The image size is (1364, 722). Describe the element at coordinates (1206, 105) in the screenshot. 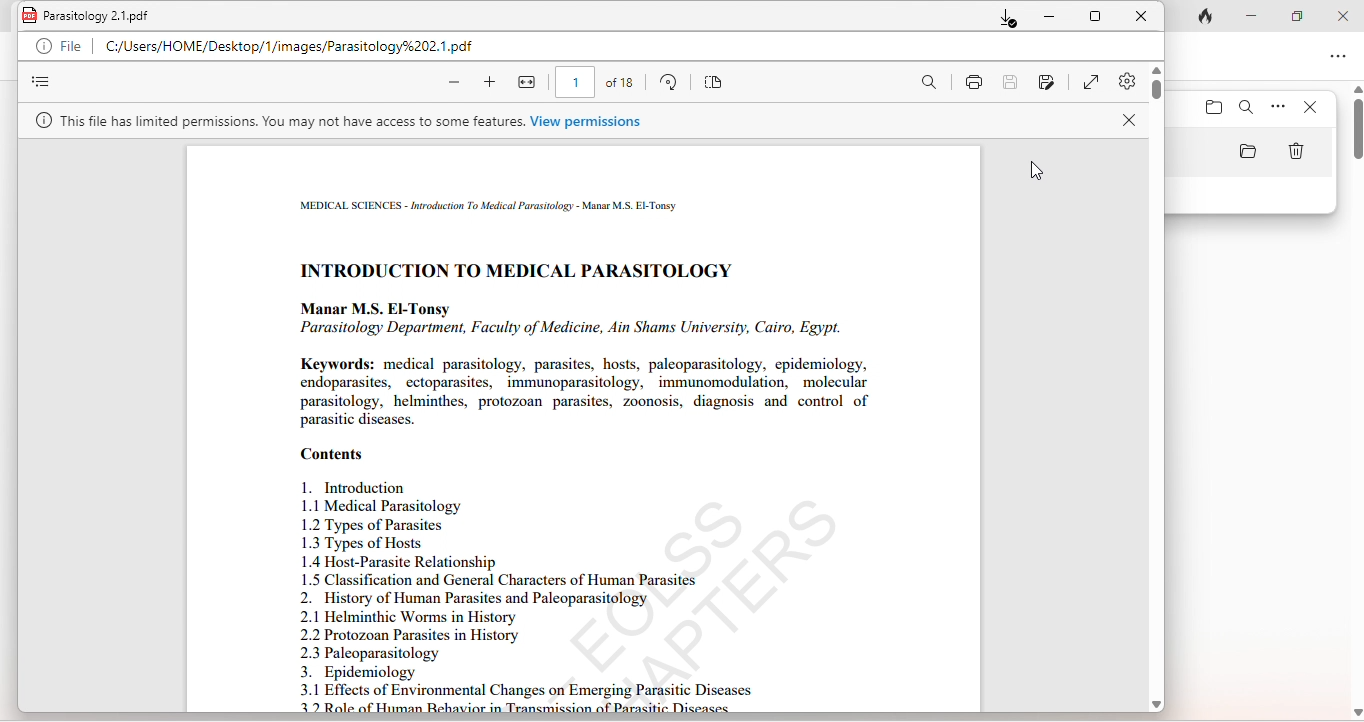

I see `folder` at that location.